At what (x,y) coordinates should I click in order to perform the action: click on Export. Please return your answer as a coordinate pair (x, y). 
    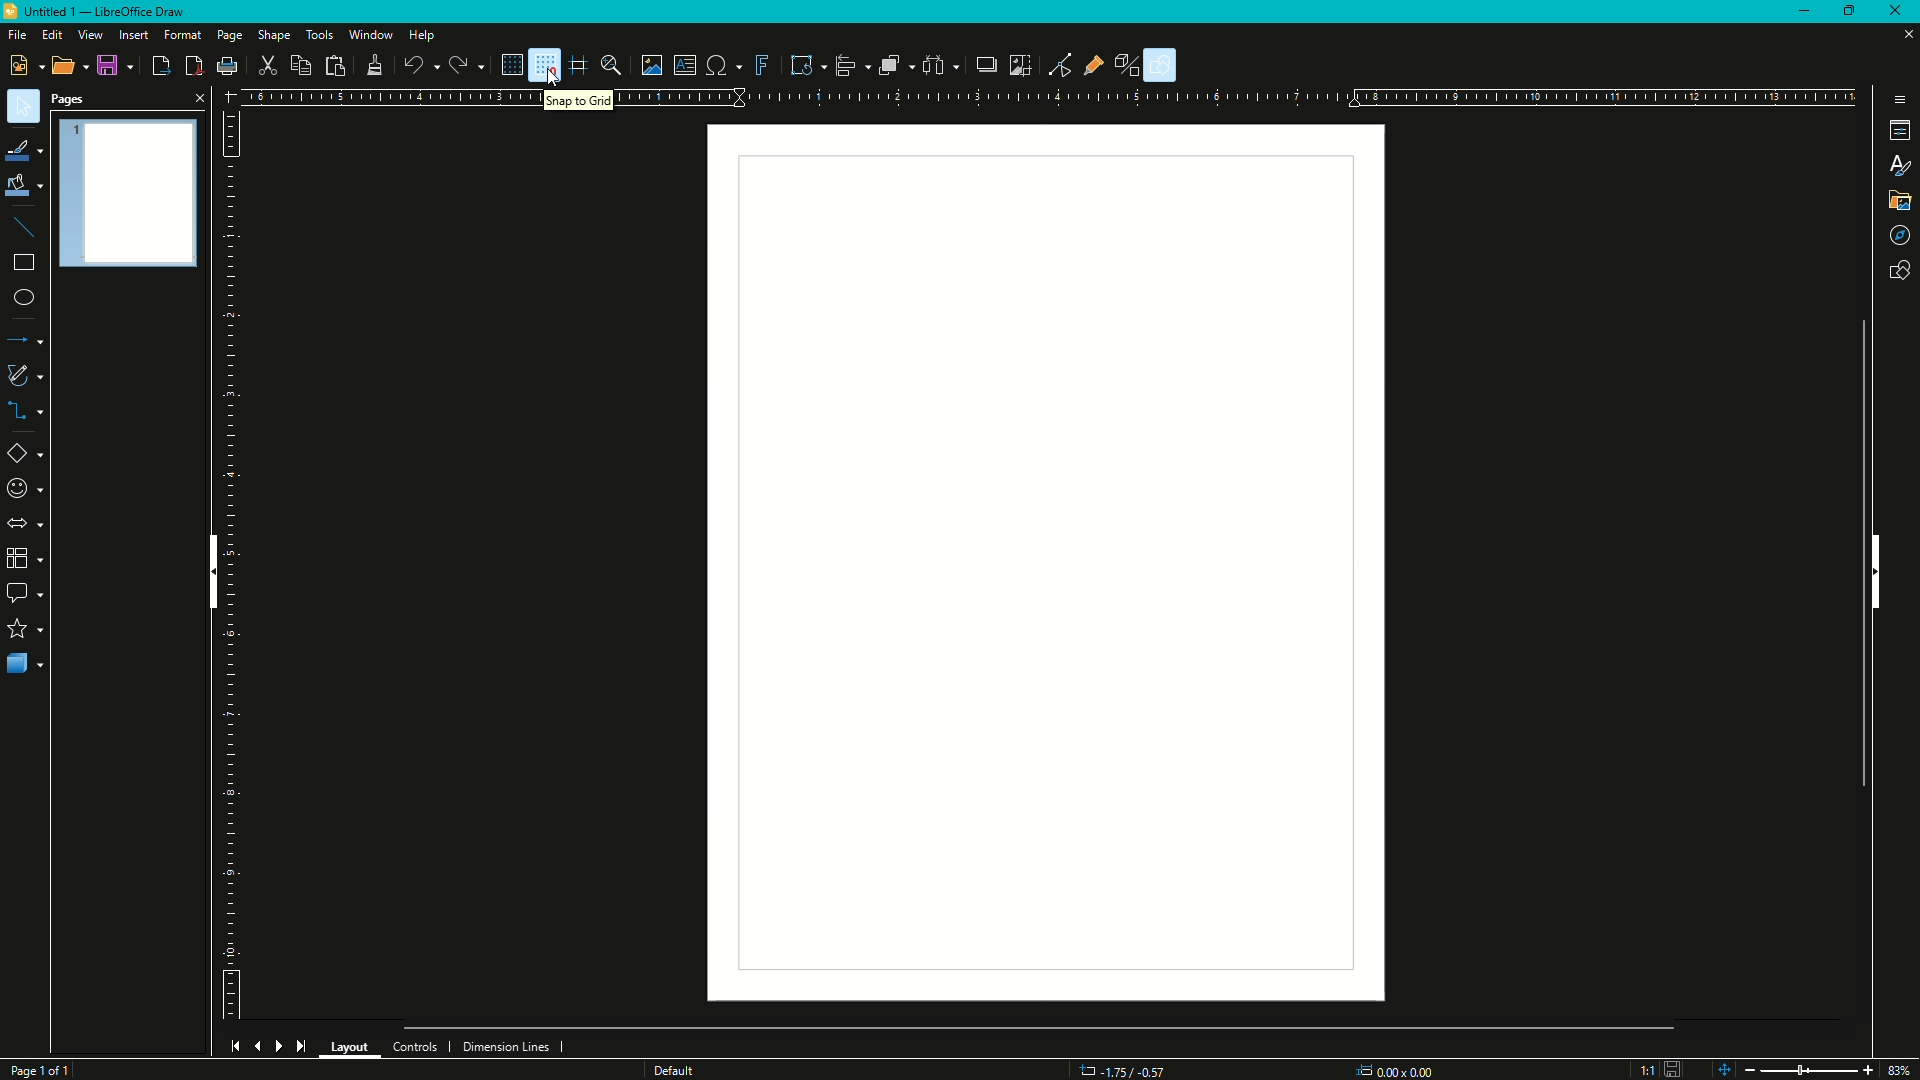
    Looking at the image, I should click on (156, 66).